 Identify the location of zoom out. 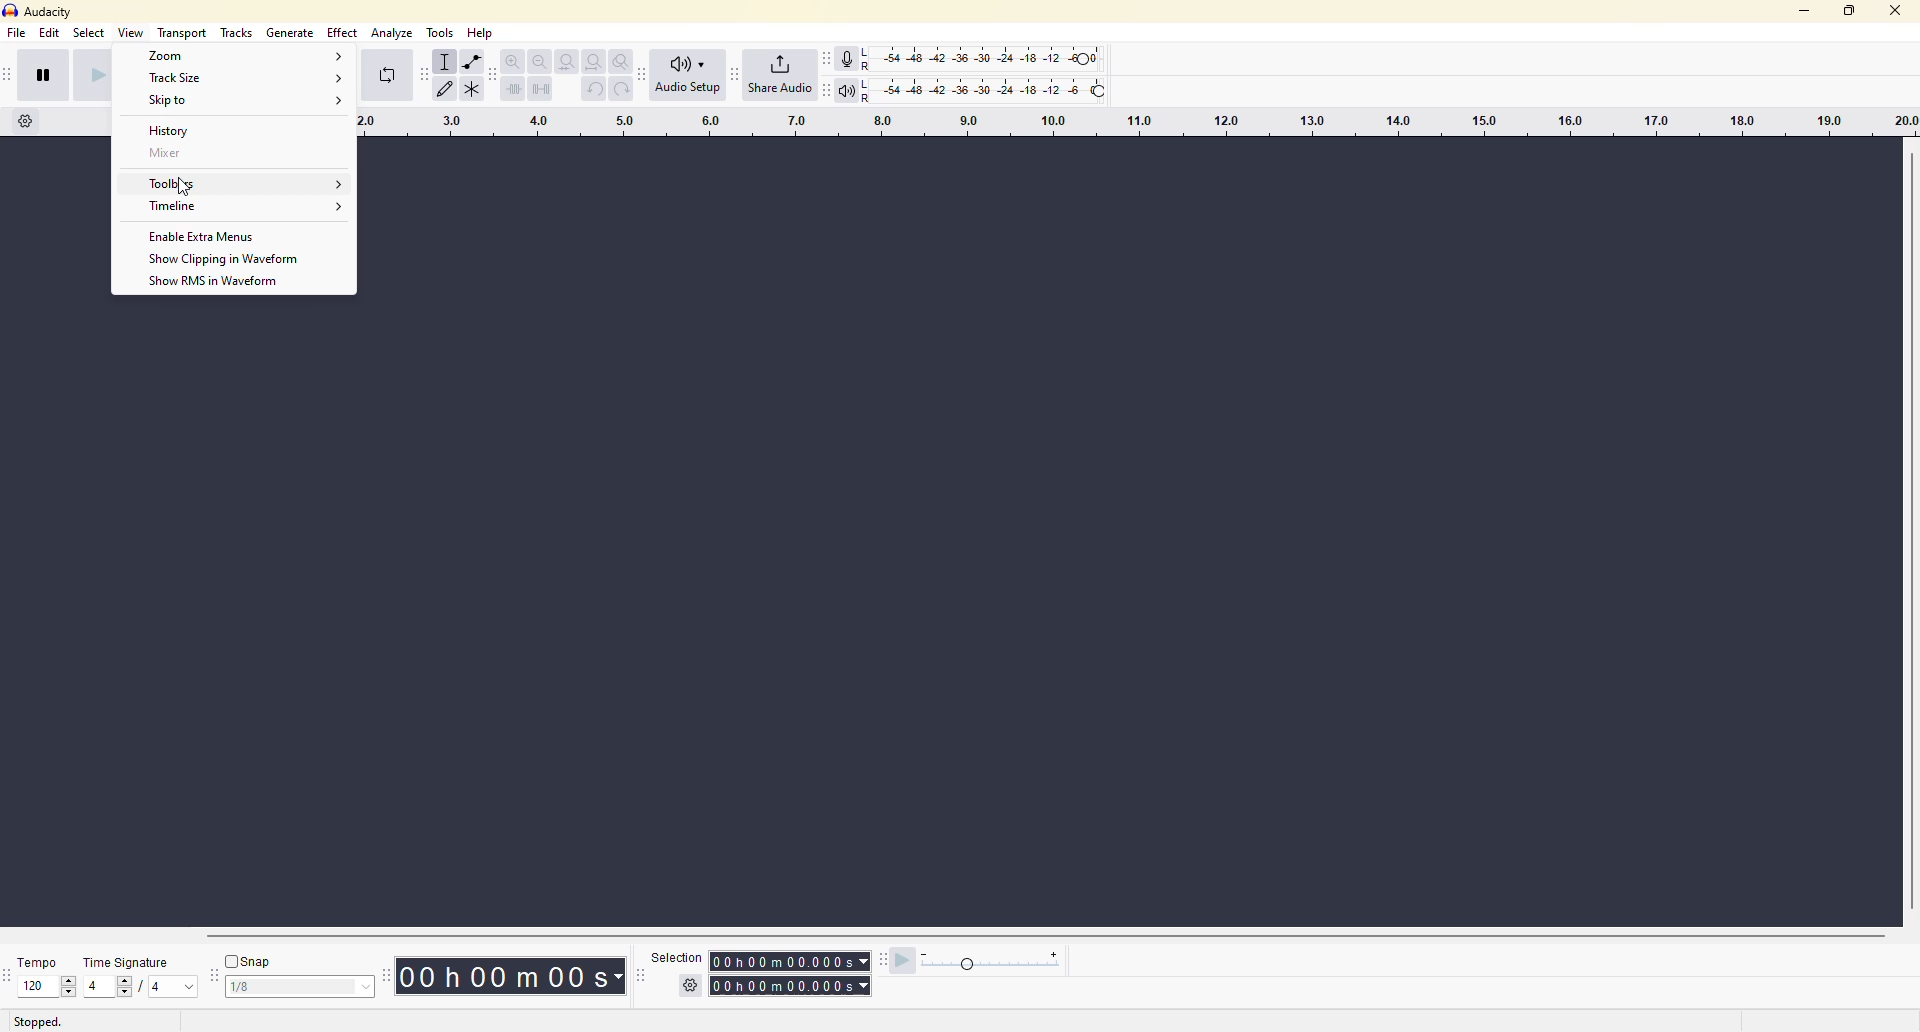
(538, 61).